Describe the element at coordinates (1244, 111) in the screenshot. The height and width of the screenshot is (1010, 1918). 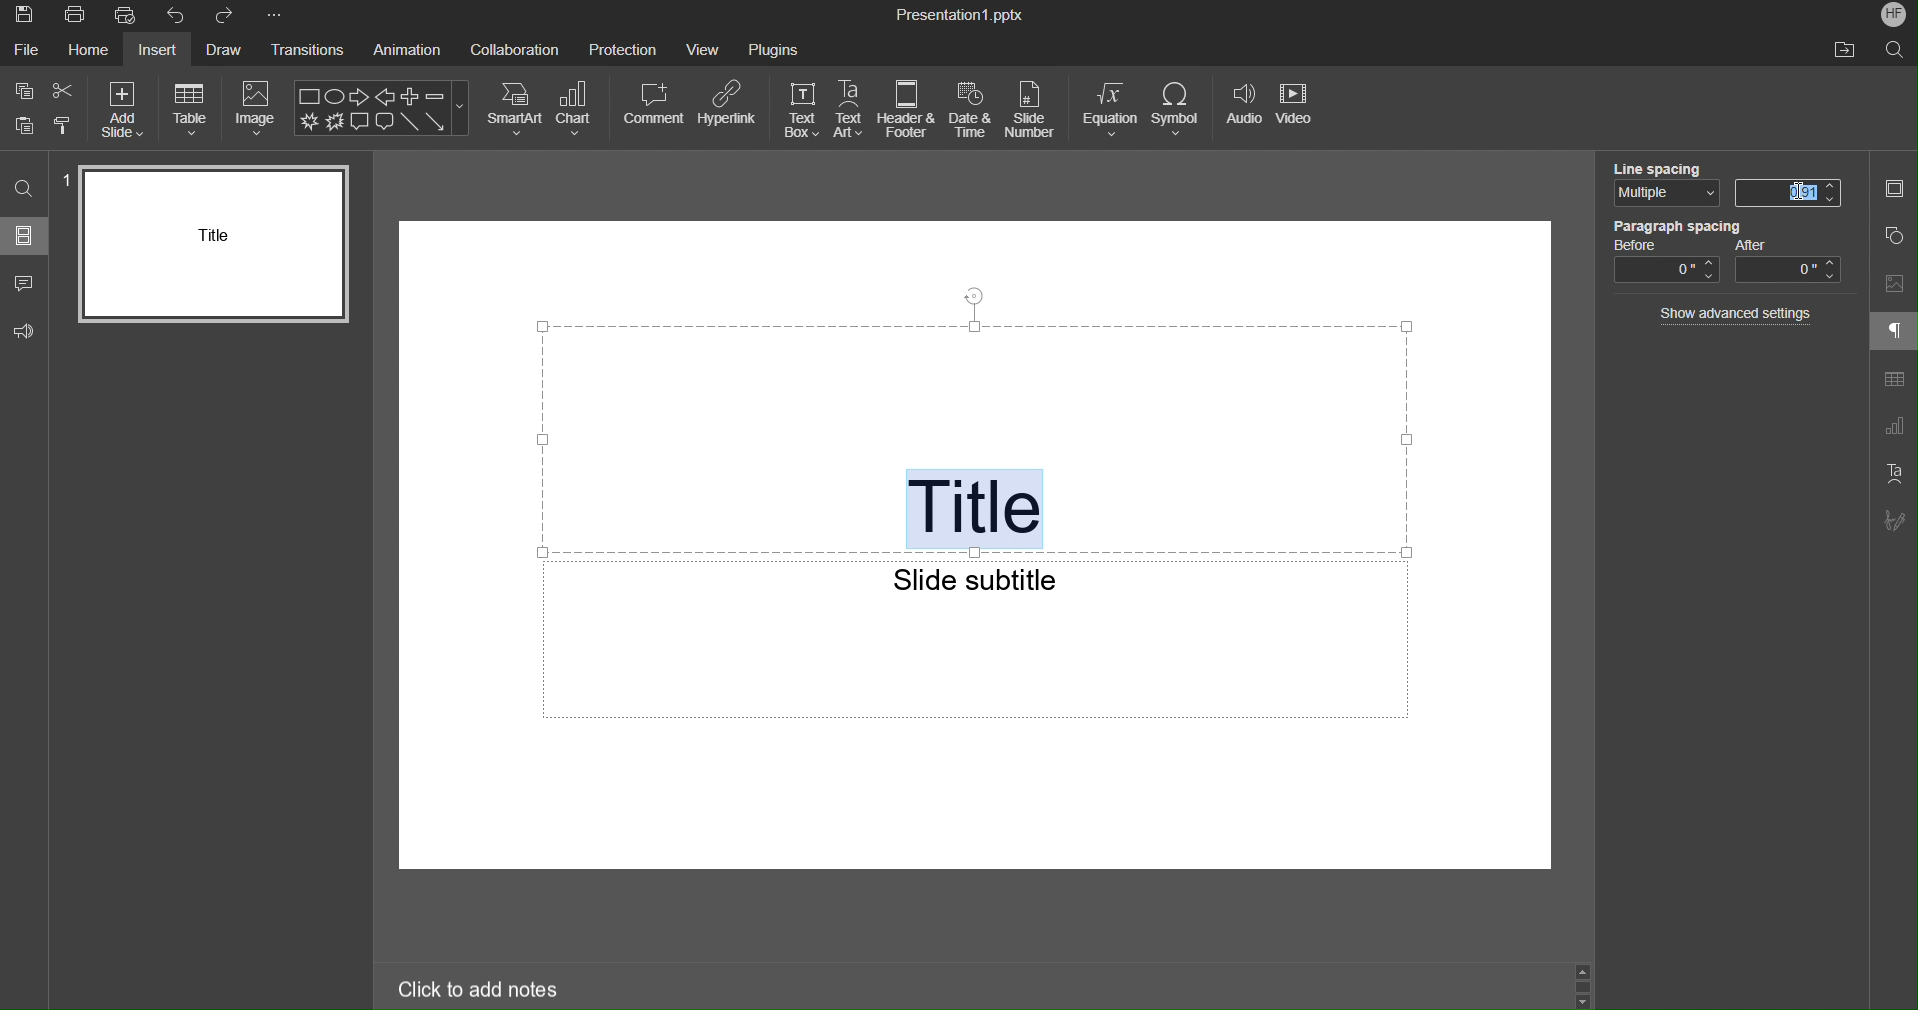
I see `Audio` at that location.